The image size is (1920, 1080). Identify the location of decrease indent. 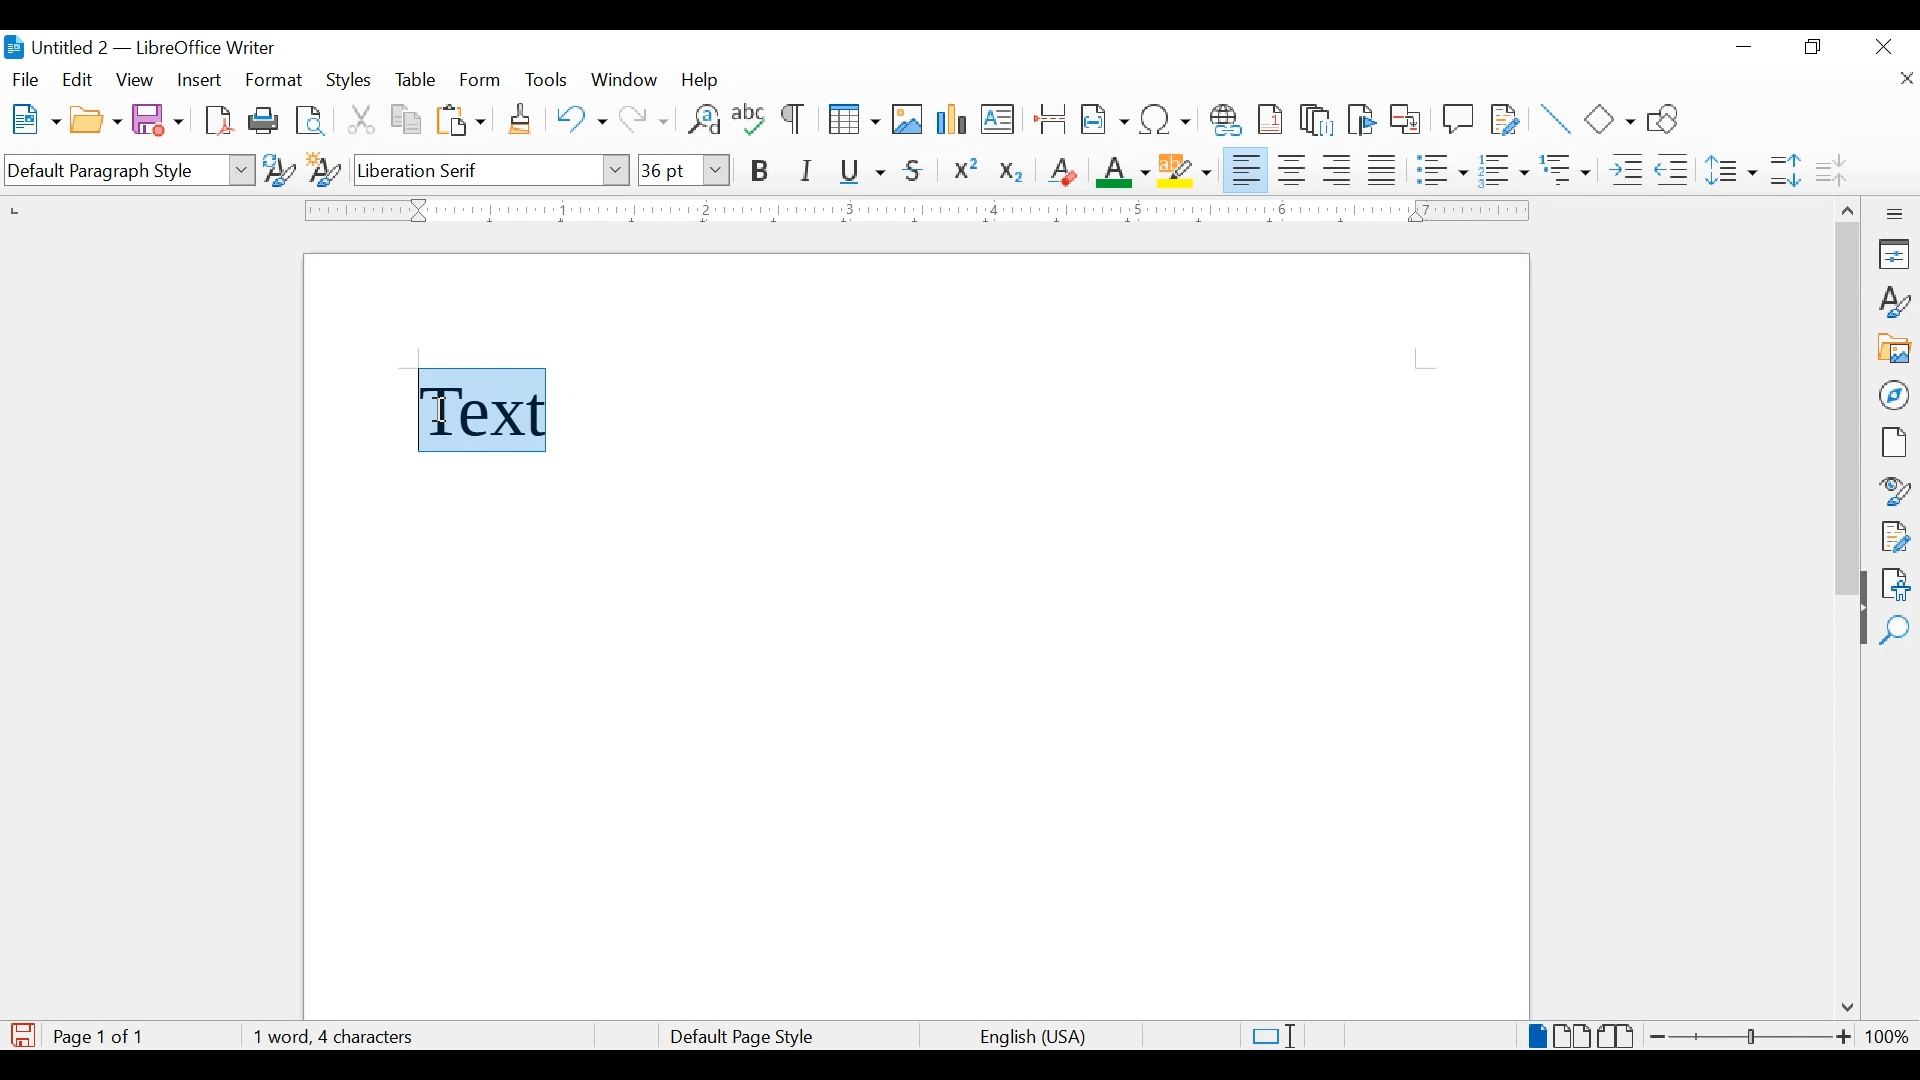
(1674, 169).